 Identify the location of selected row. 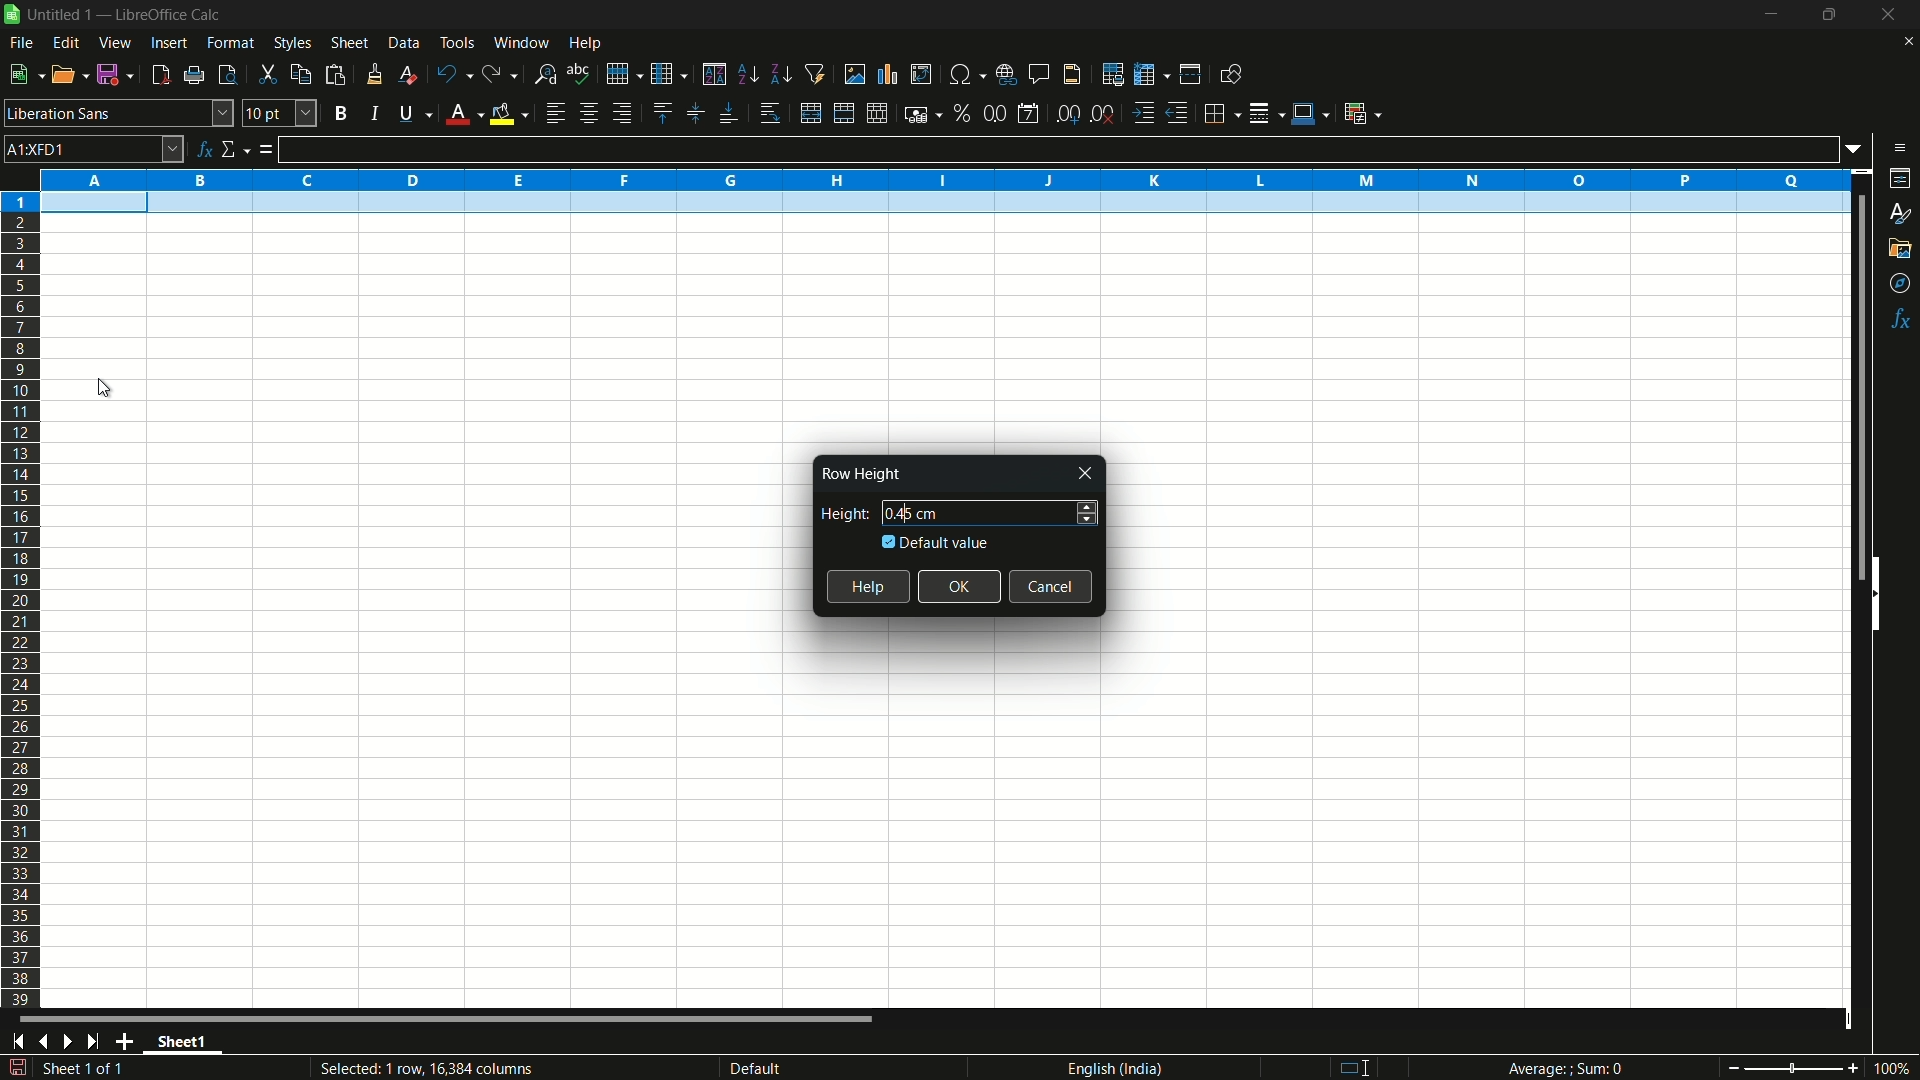
(938, 204).